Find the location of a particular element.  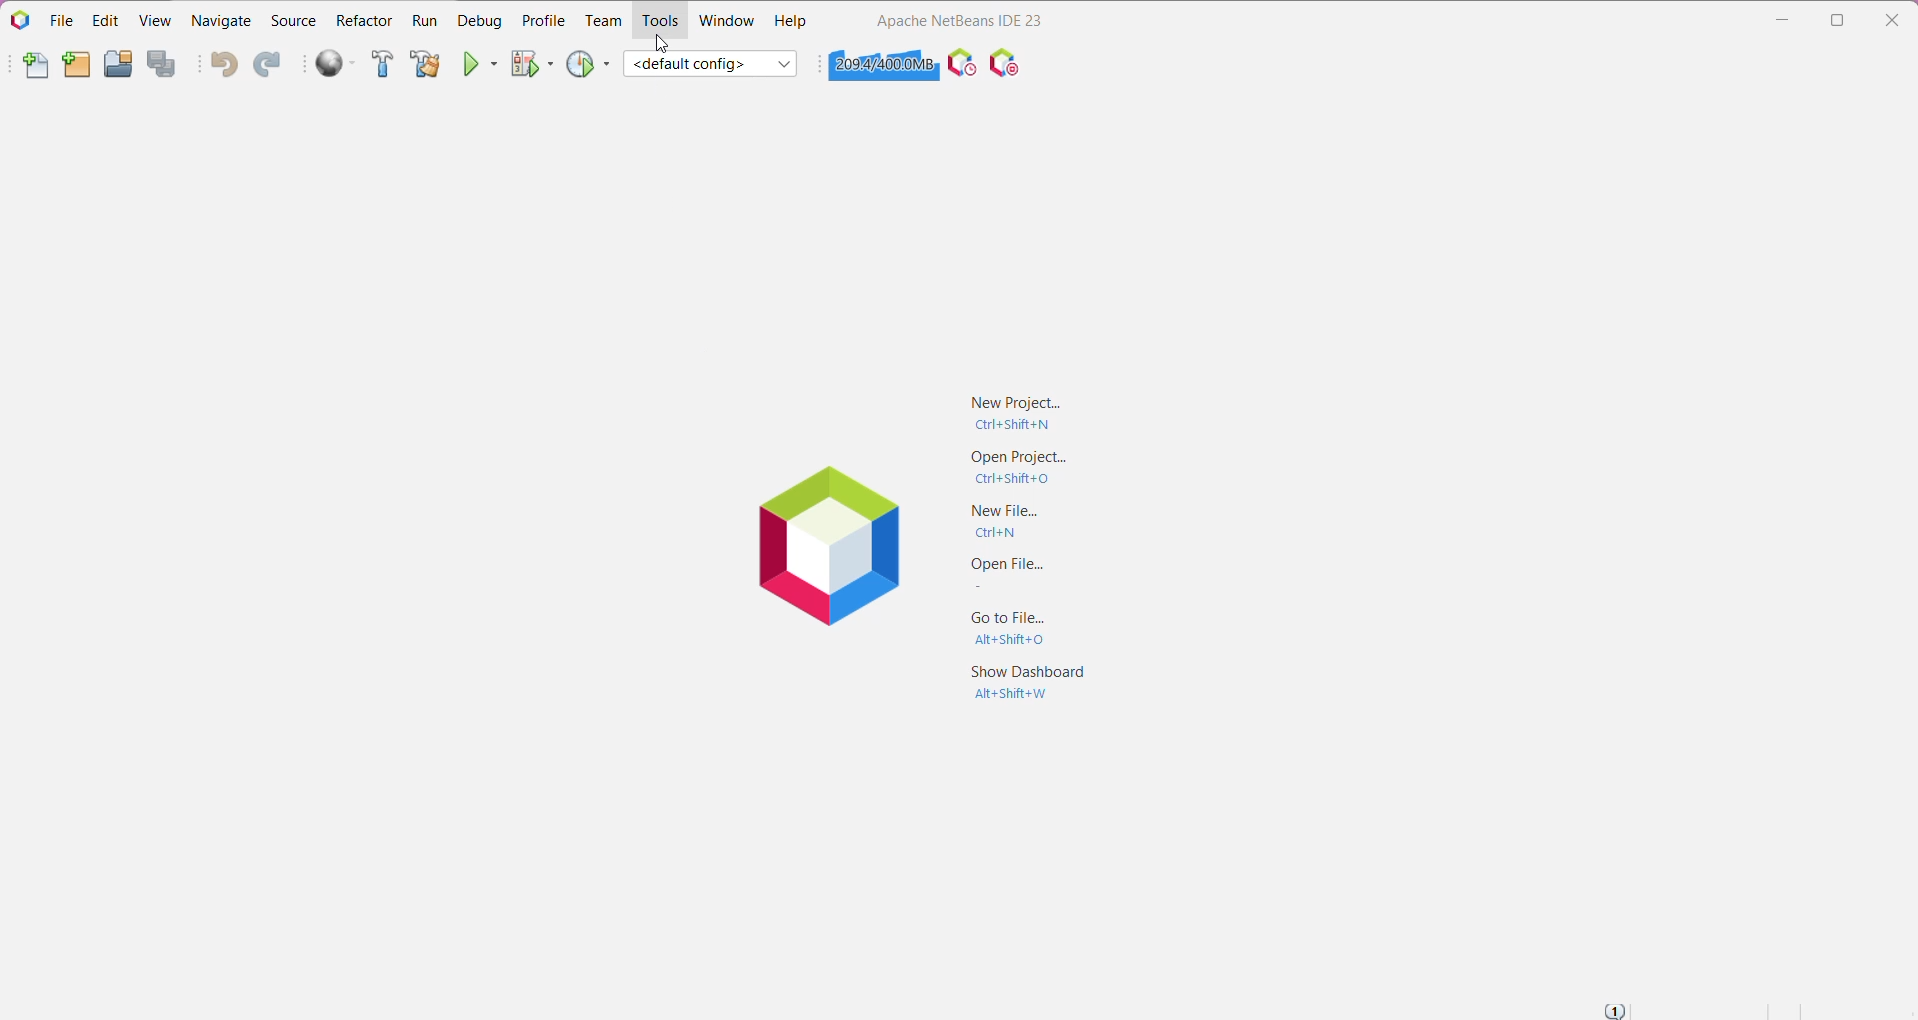

Refactor is located at coordinates (364, 20).